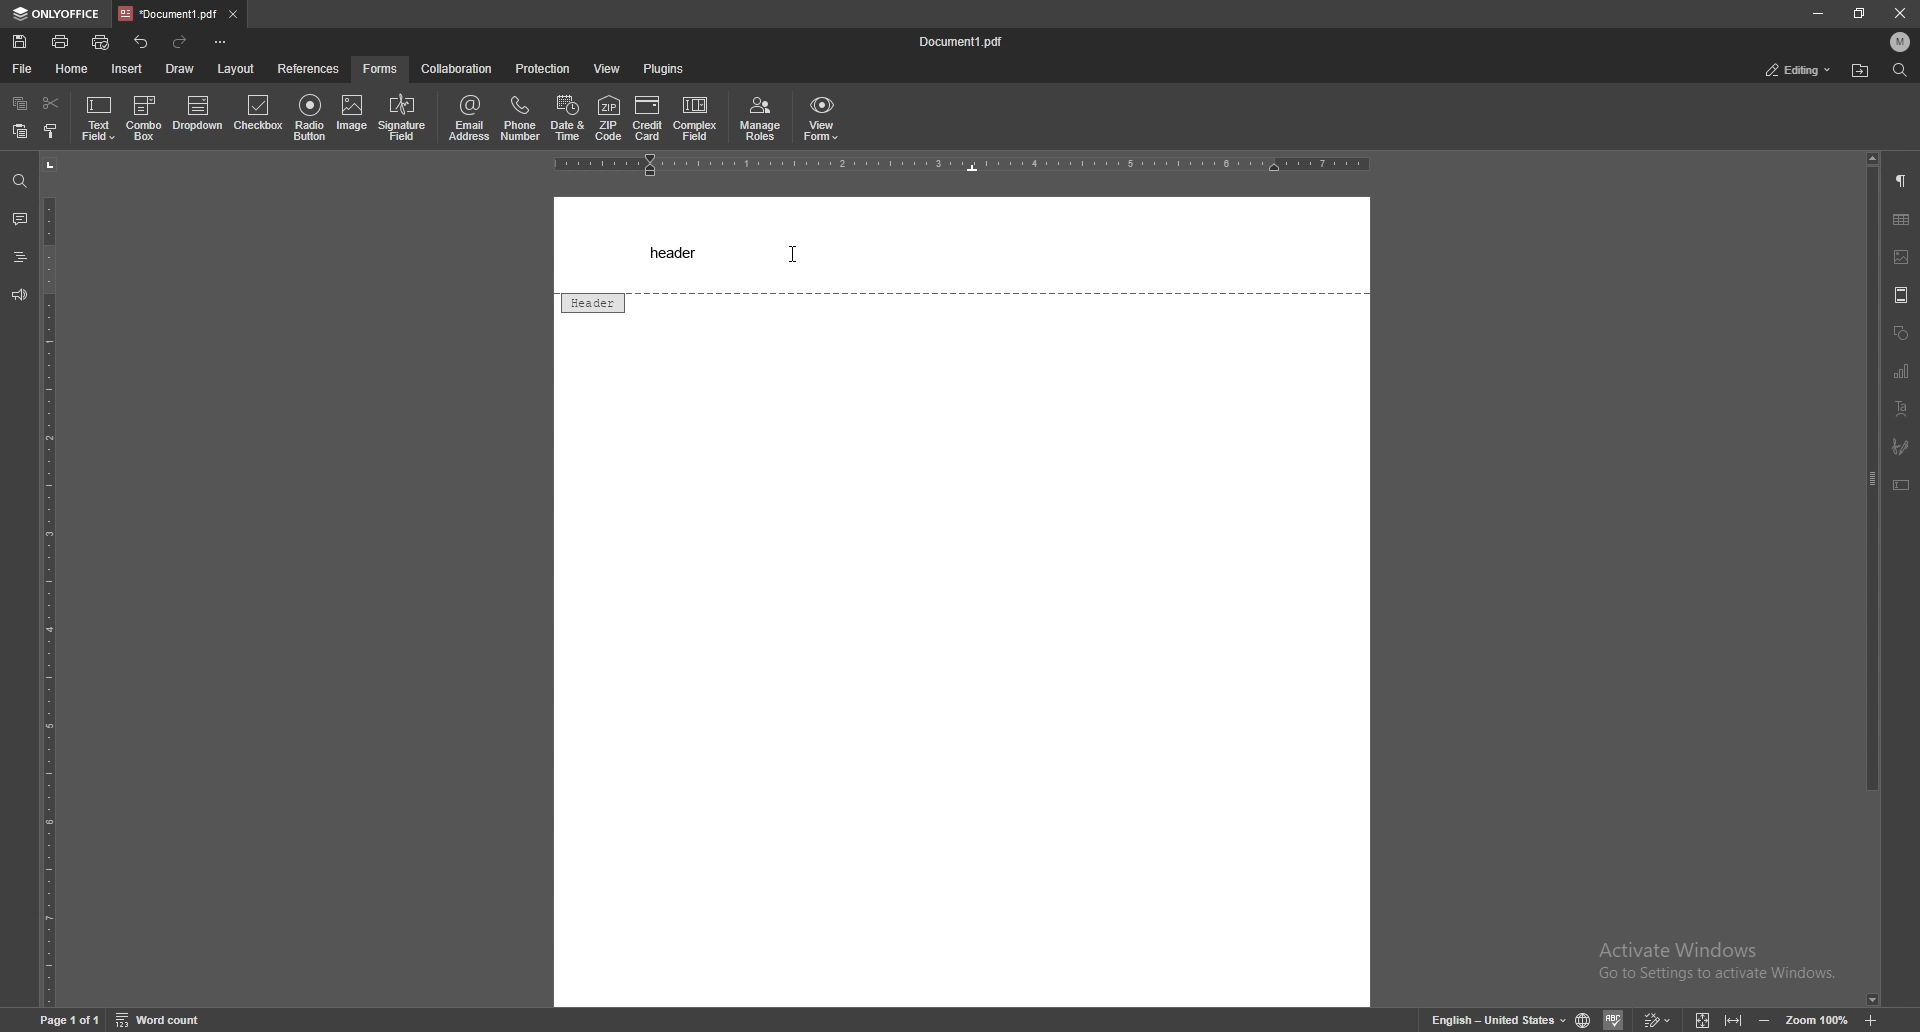  What do you see at coordinates (664, 69) in the screenshot?
I see `plugins` at bounding box center [664, 69].